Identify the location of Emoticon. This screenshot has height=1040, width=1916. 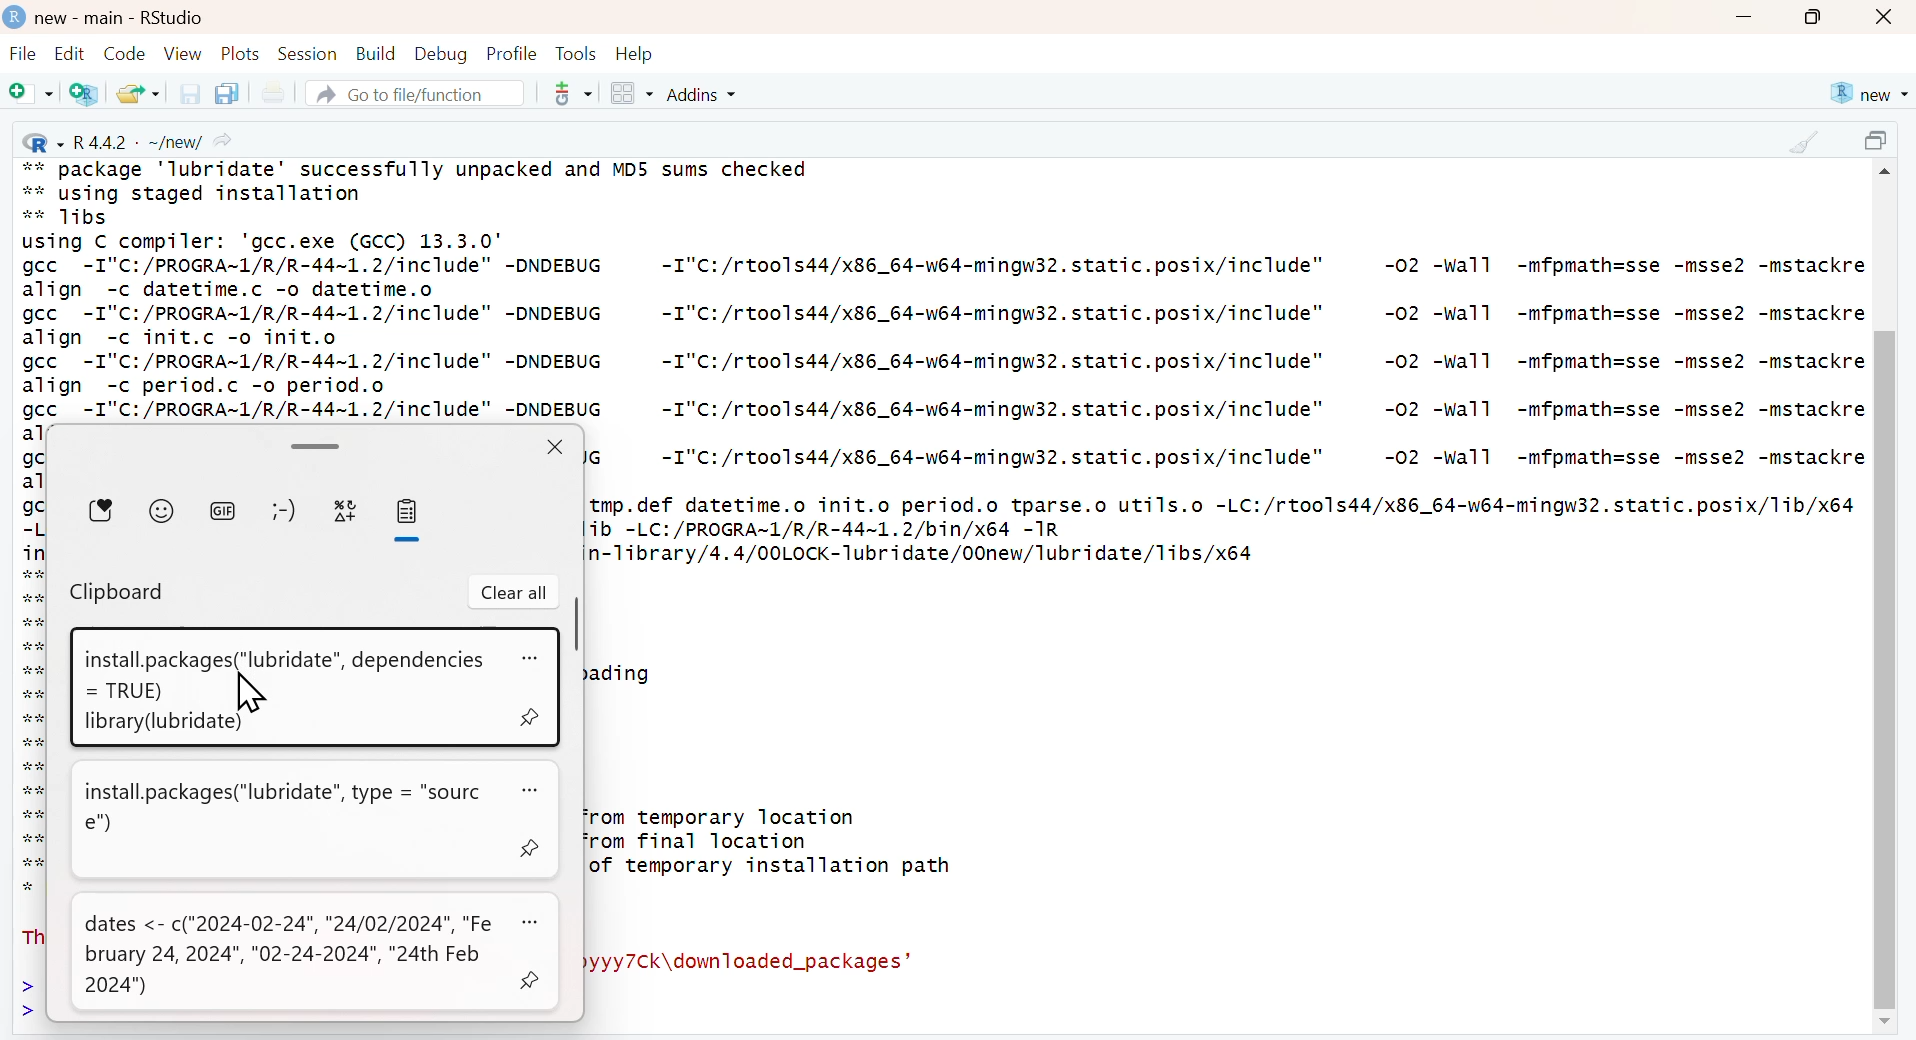
(282, 511).